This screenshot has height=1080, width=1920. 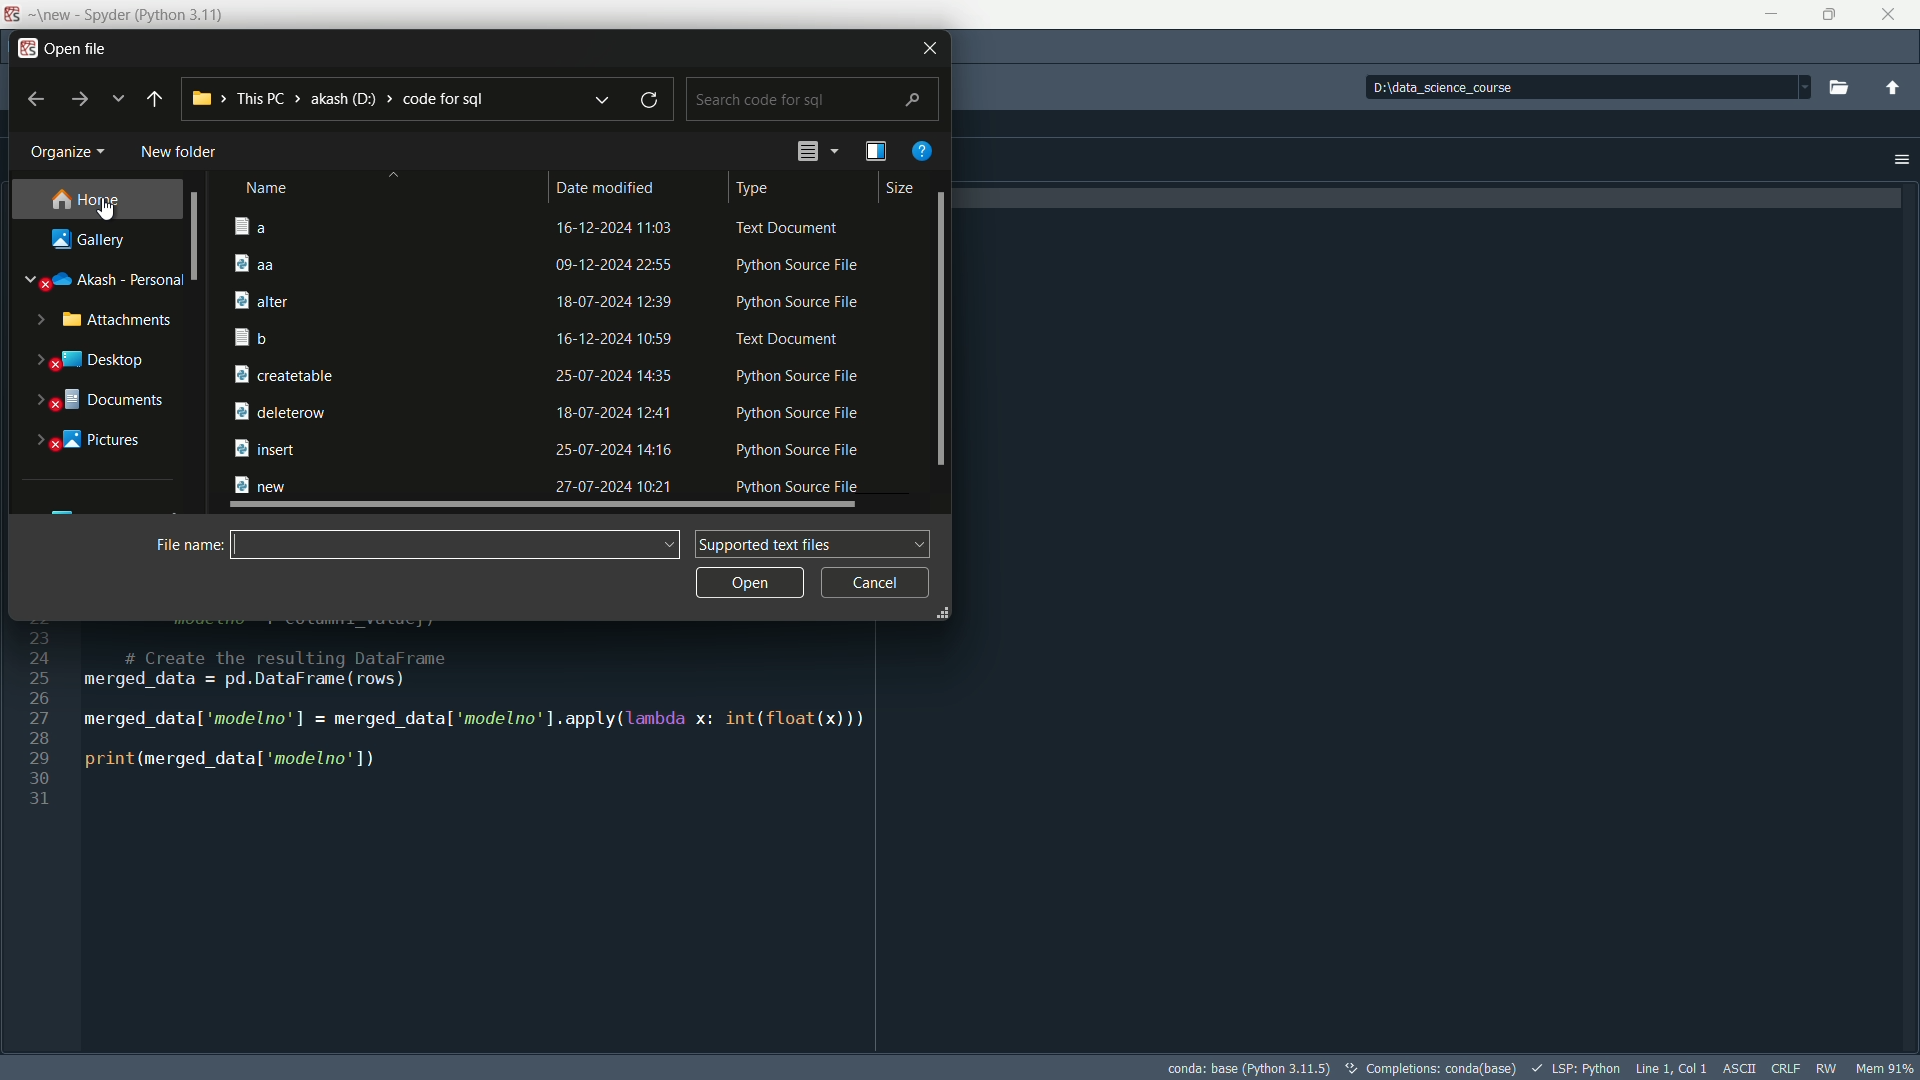 What do you see at coordinates (1842, 86) in the screenshot?
I see `Browse a working directory` at bounding box center [1842, 86].